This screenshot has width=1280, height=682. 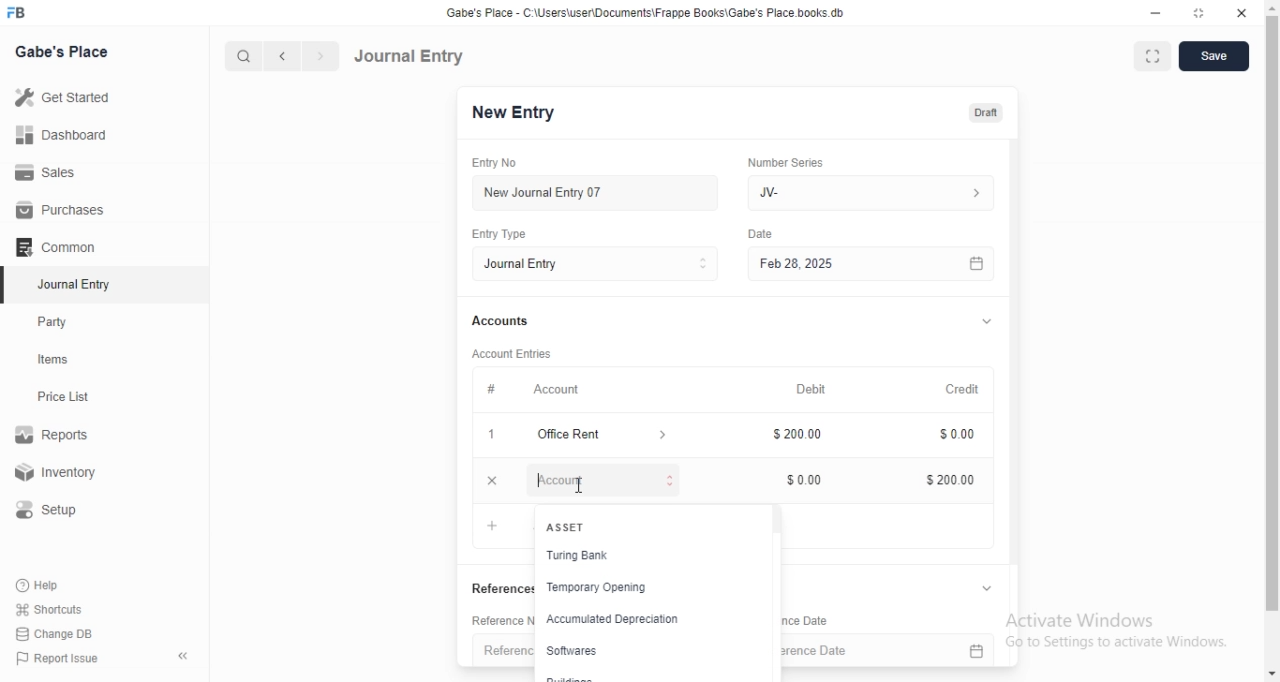 What do you see at coordinates (588, 435) in the screenshot?
I see `x Office Rent >` at bounding box center [588, 435].